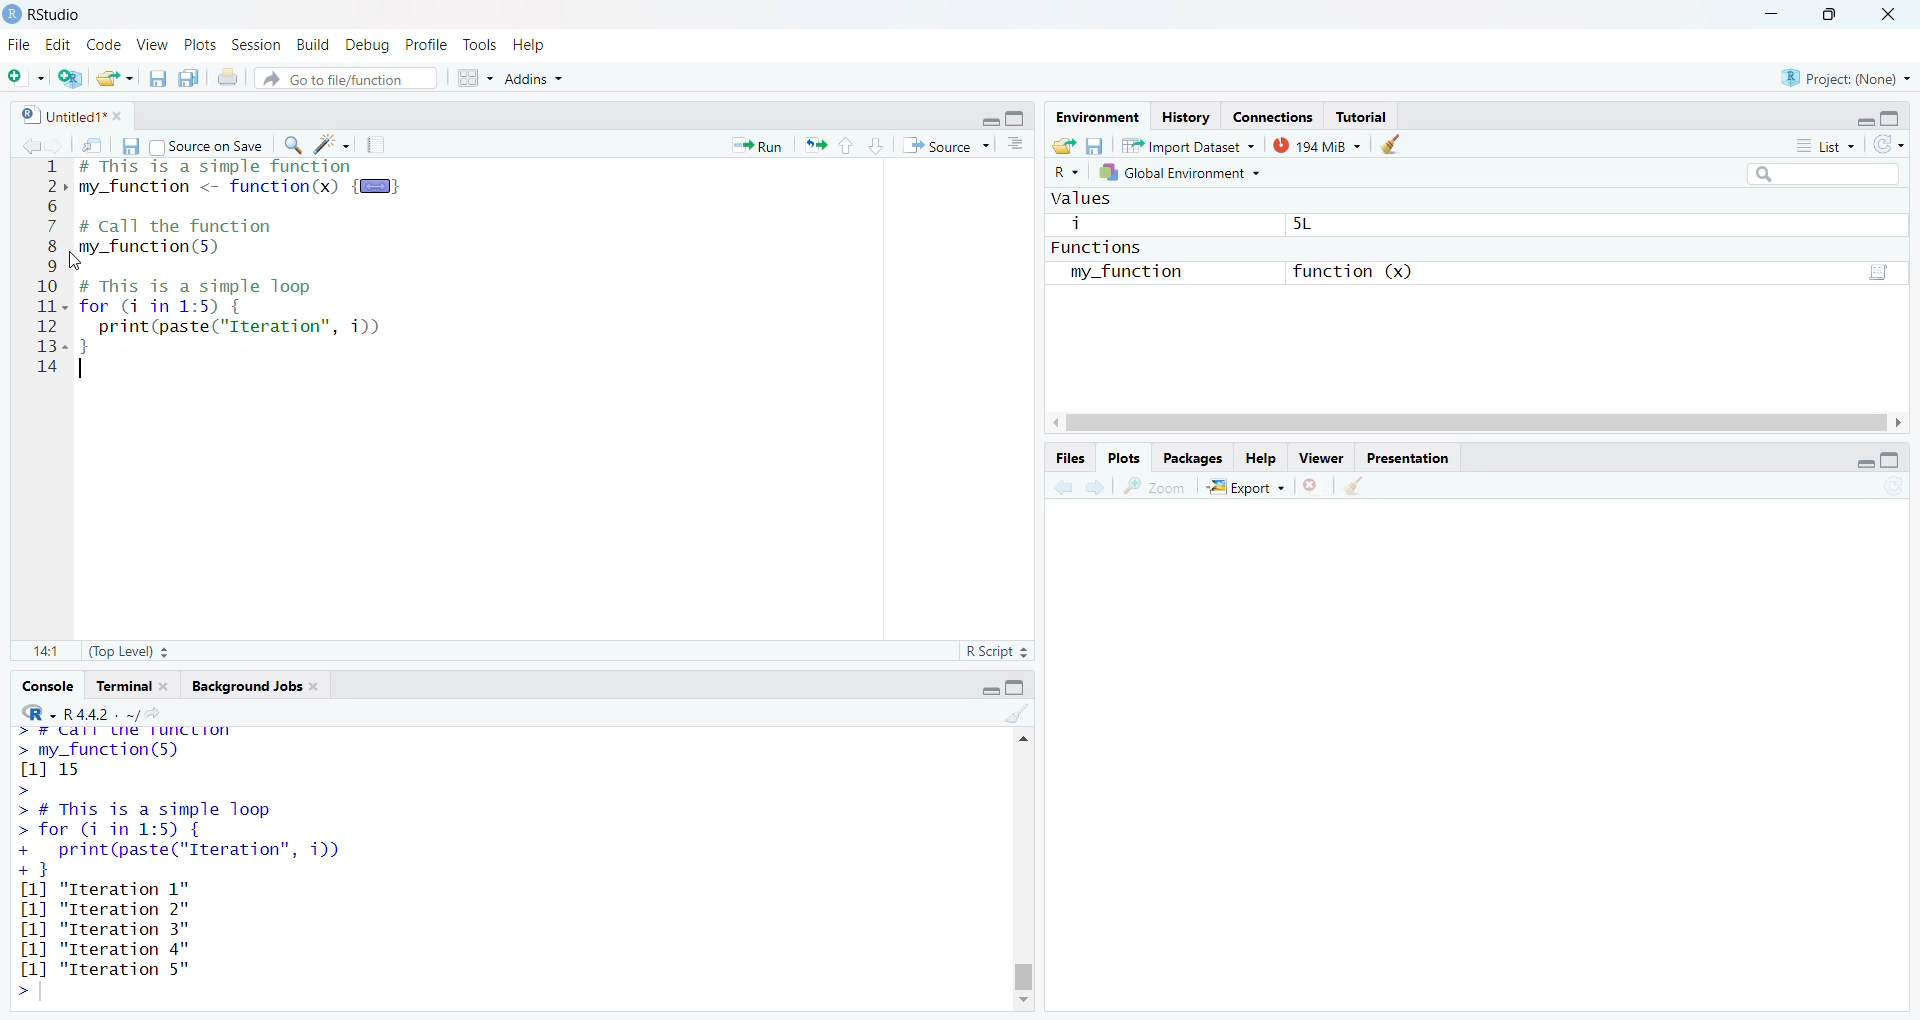 The image size is (1920, 1020). I want to click on RStudio, so click(65, 12).